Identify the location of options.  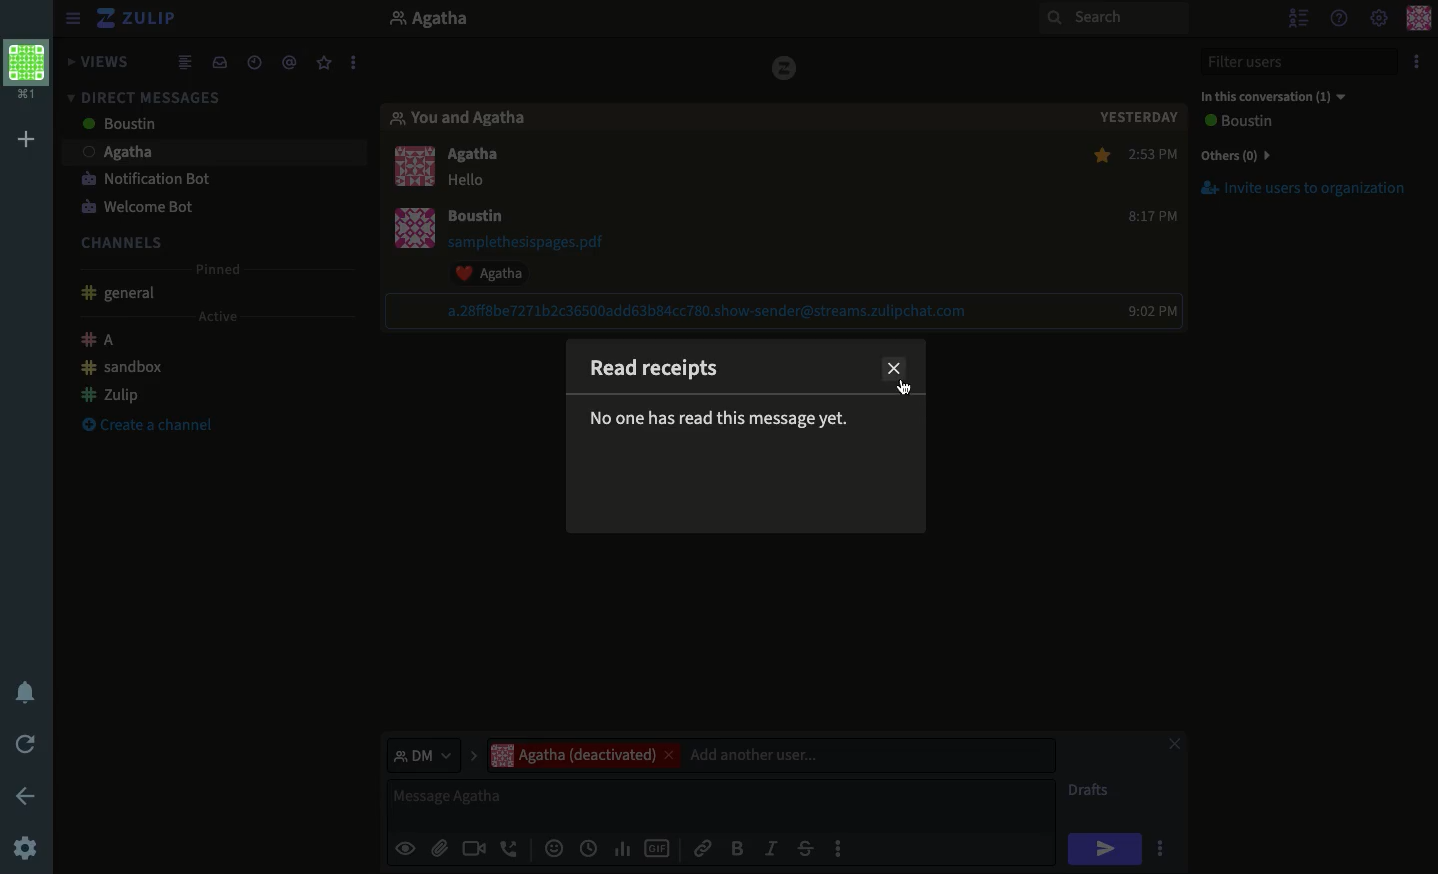
(840, 854).